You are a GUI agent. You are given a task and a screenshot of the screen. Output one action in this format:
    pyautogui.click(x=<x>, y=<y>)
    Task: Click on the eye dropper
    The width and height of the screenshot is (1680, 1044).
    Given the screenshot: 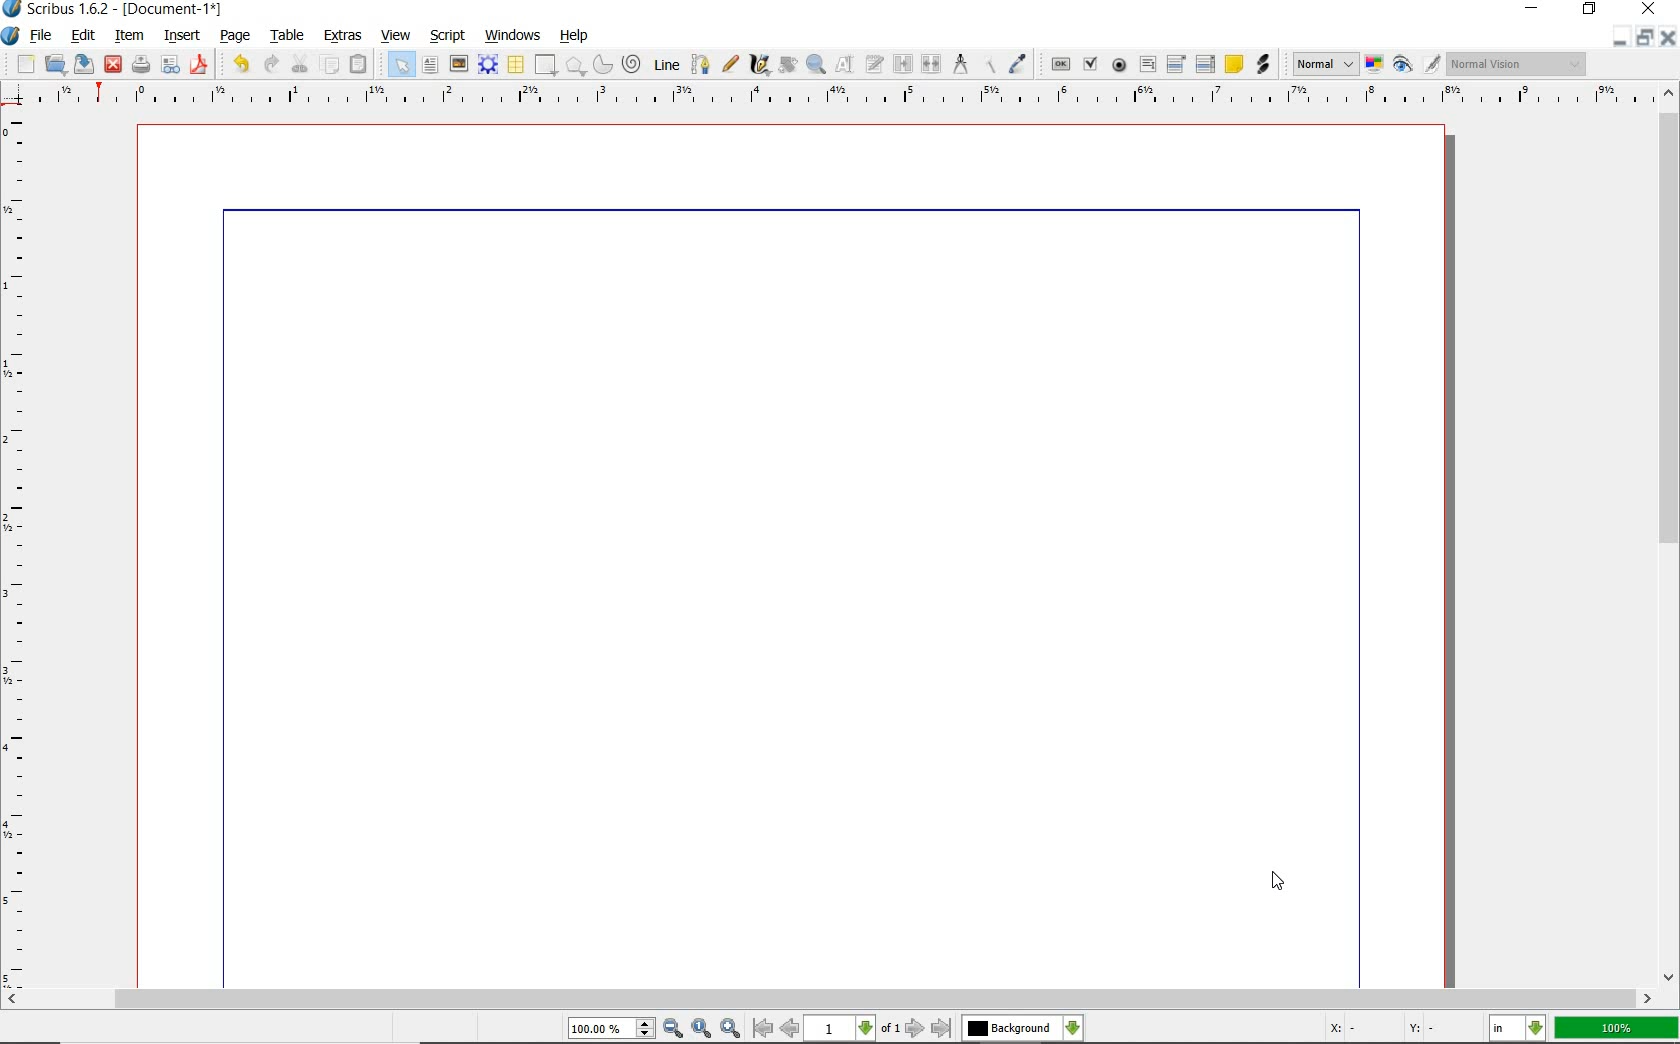 What is the action you would take?
    pyautogui.click(x=1019, y=63)
    